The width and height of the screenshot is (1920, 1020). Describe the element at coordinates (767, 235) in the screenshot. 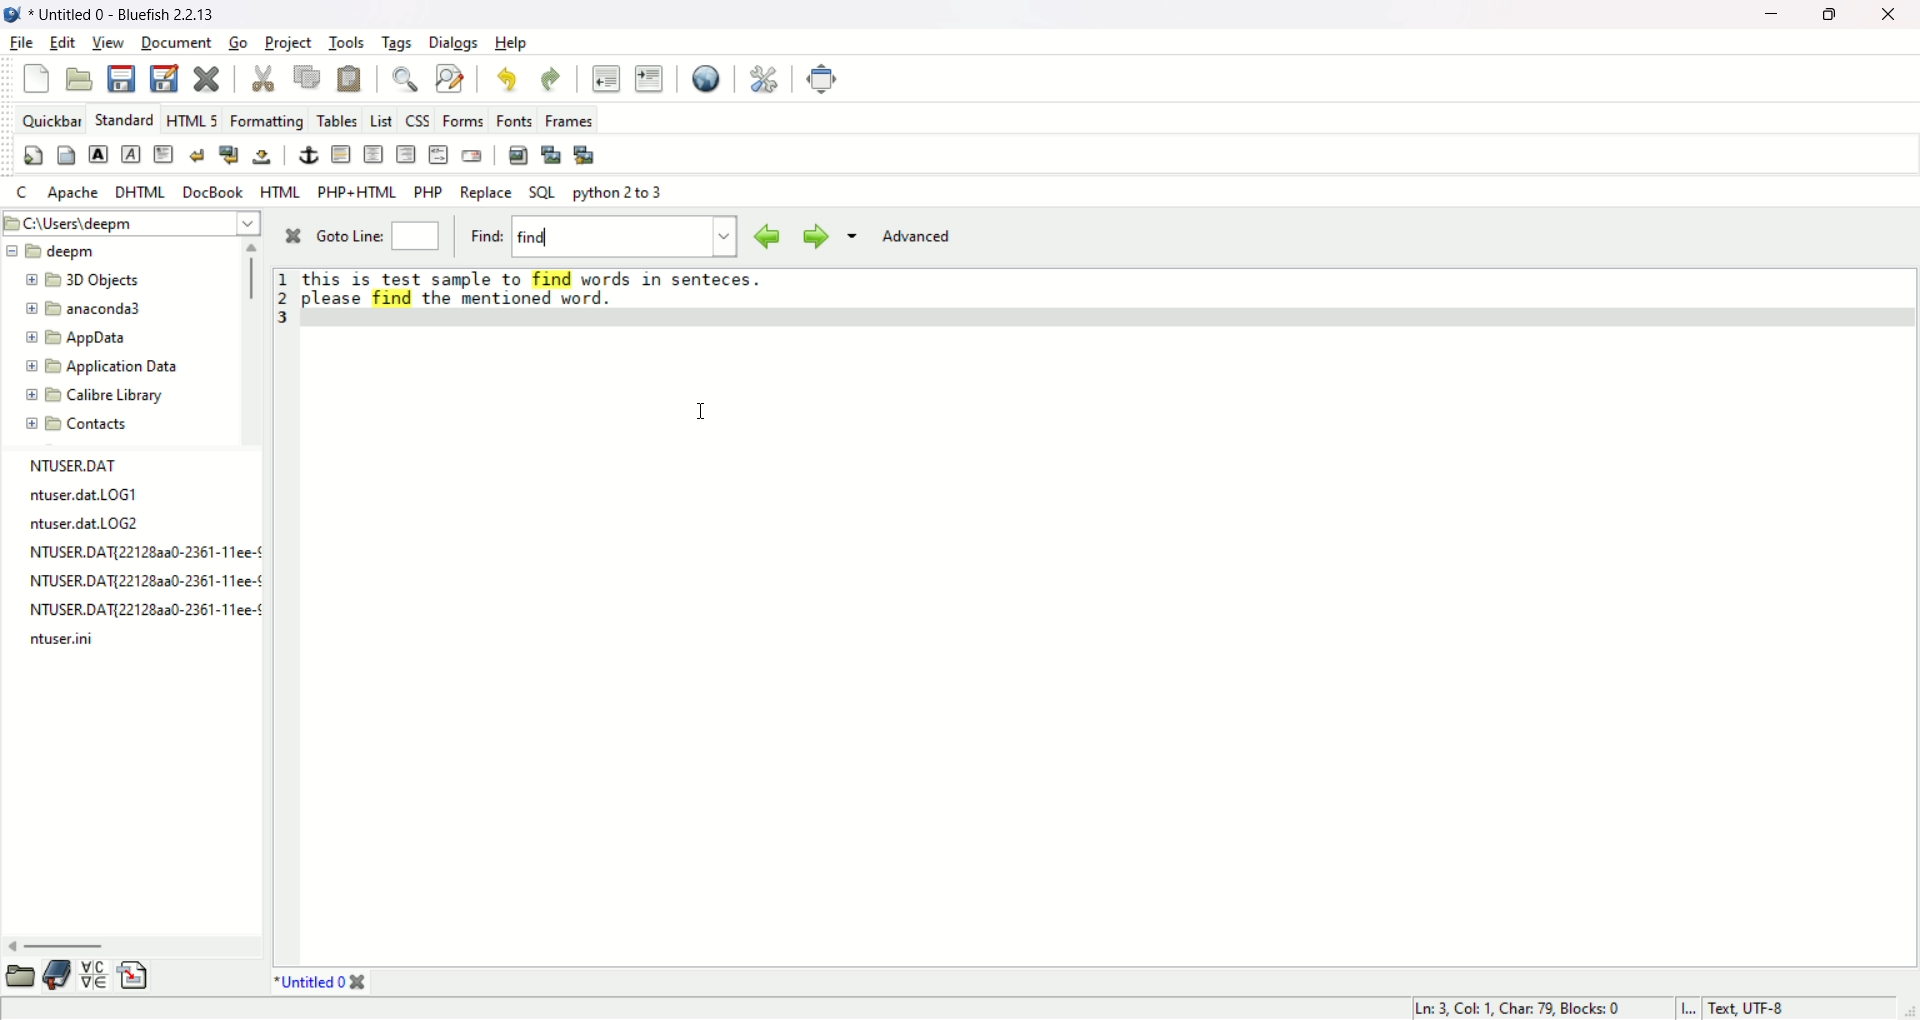

I see `previous` at that location.